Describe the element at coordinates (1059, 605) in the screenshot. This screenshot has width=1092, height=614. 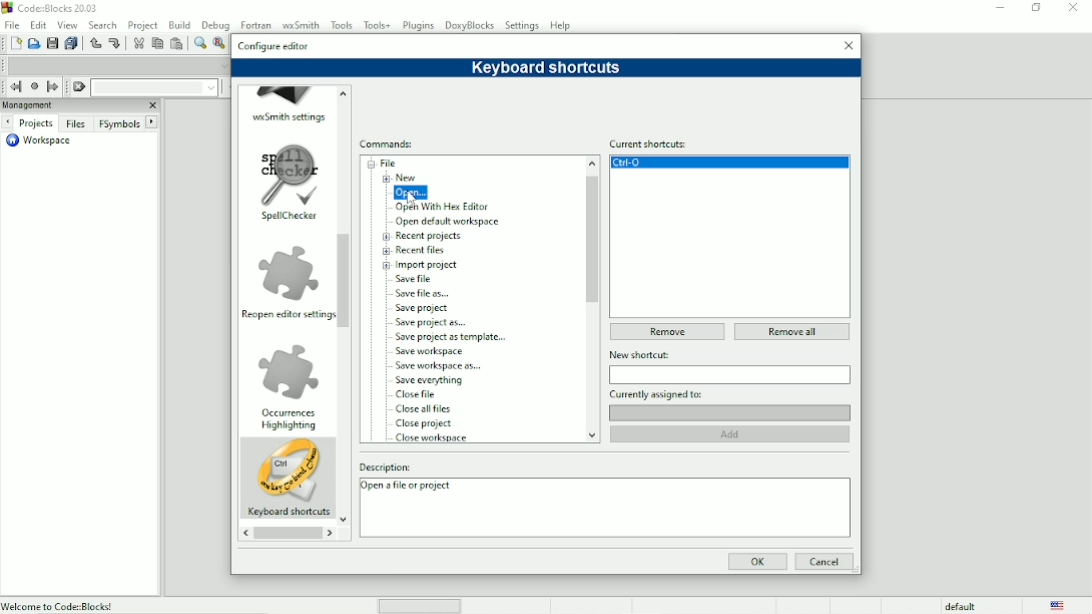
I see `Language` at that location.